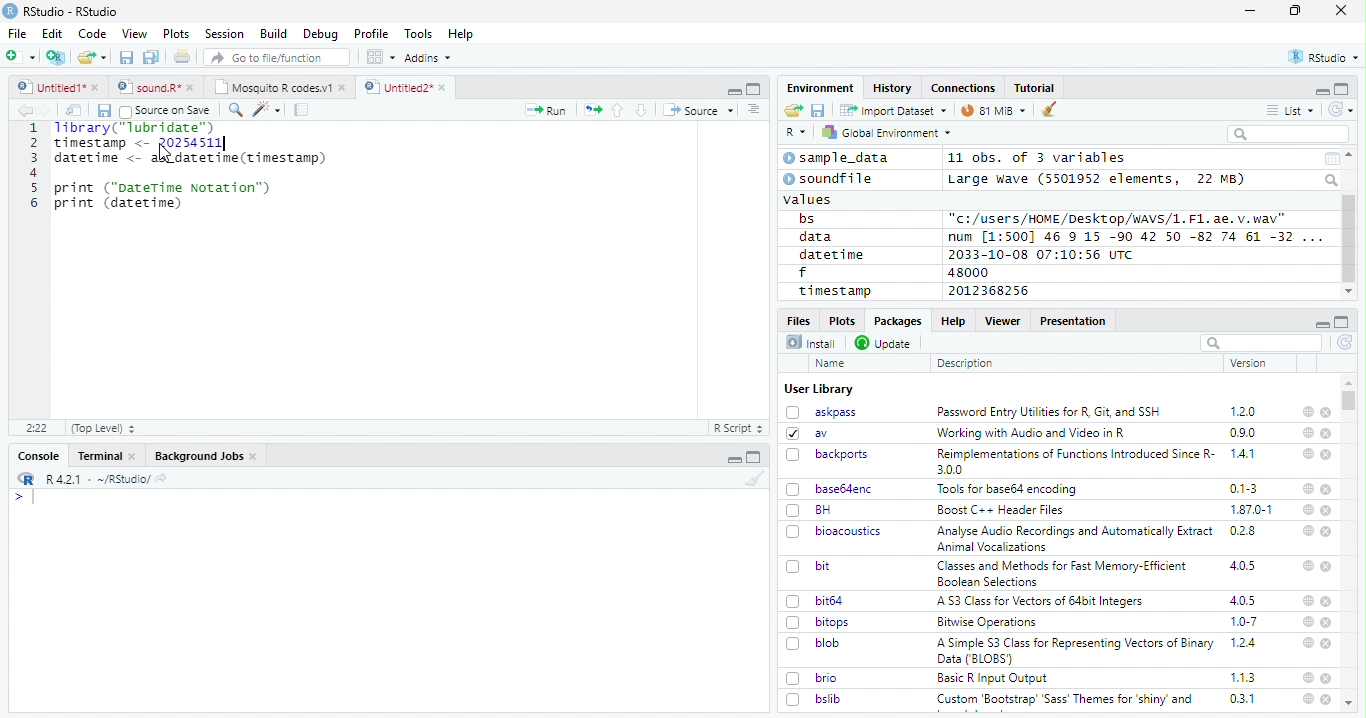  What do you see at coordinates (1341, 9) in the screenshot?
I see `close` at bounding box center [1341, 9].